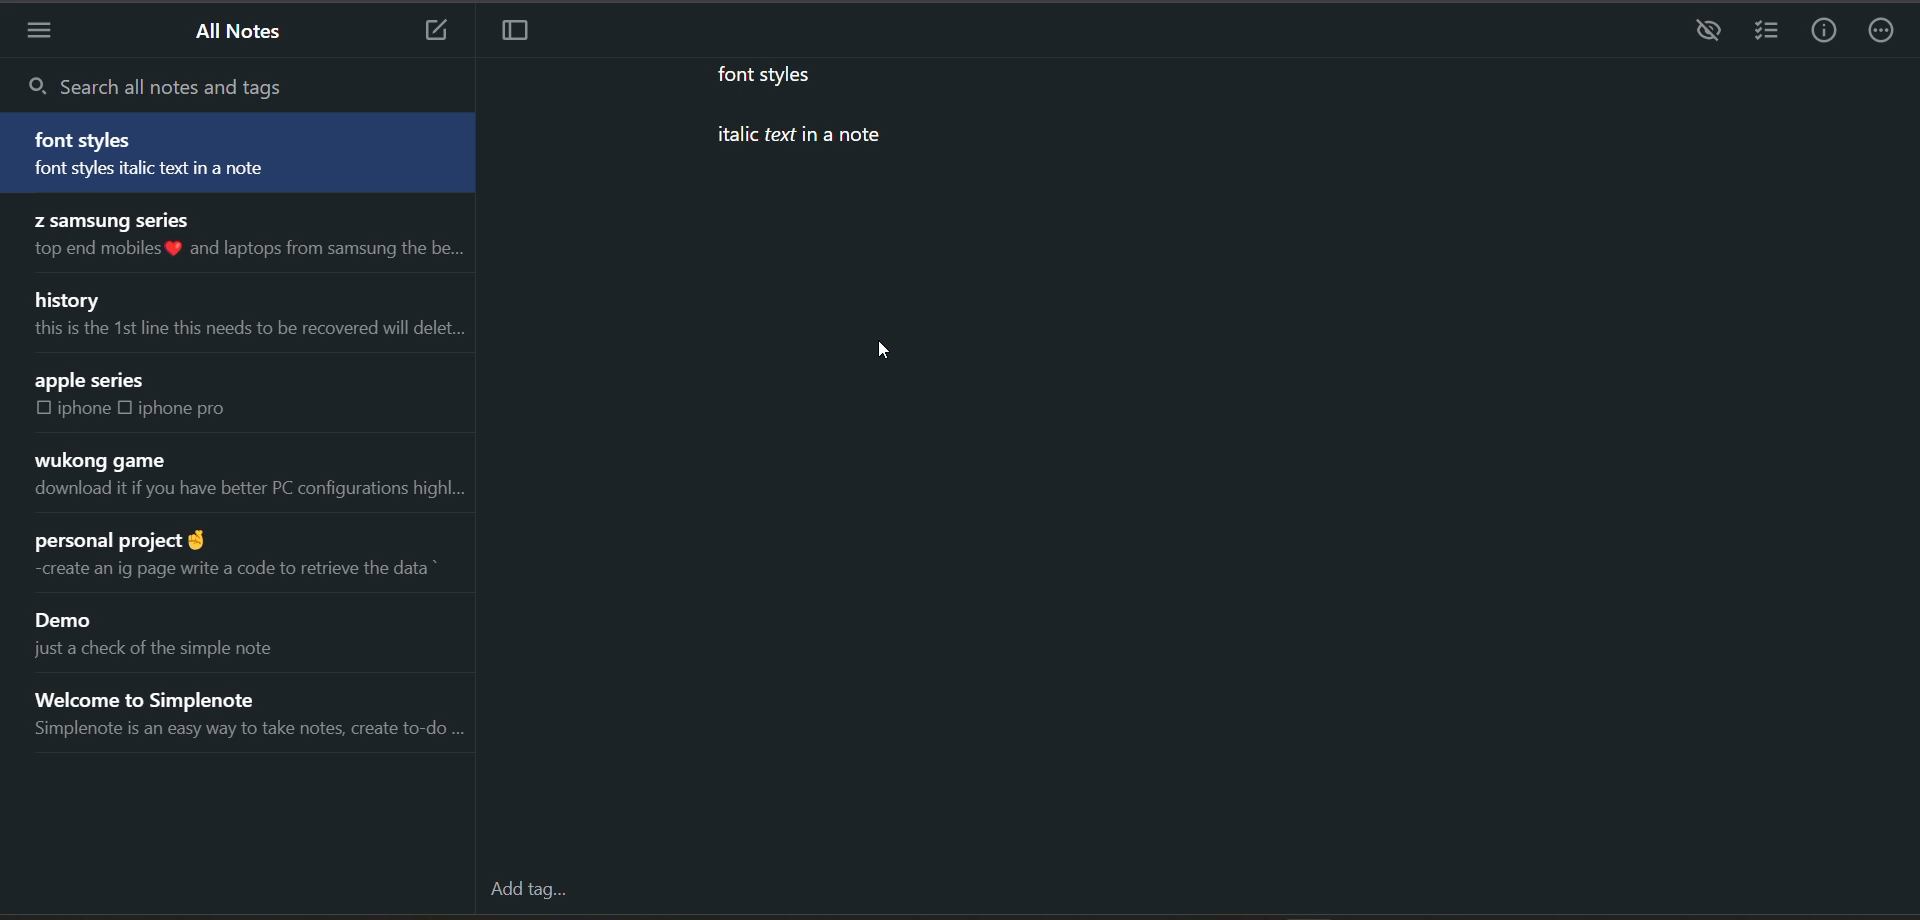 The width and height of the screenshot is (1920, 920). Describe the element at coordinates (244, 36) in the screenshot. I see `all notes` at that location.